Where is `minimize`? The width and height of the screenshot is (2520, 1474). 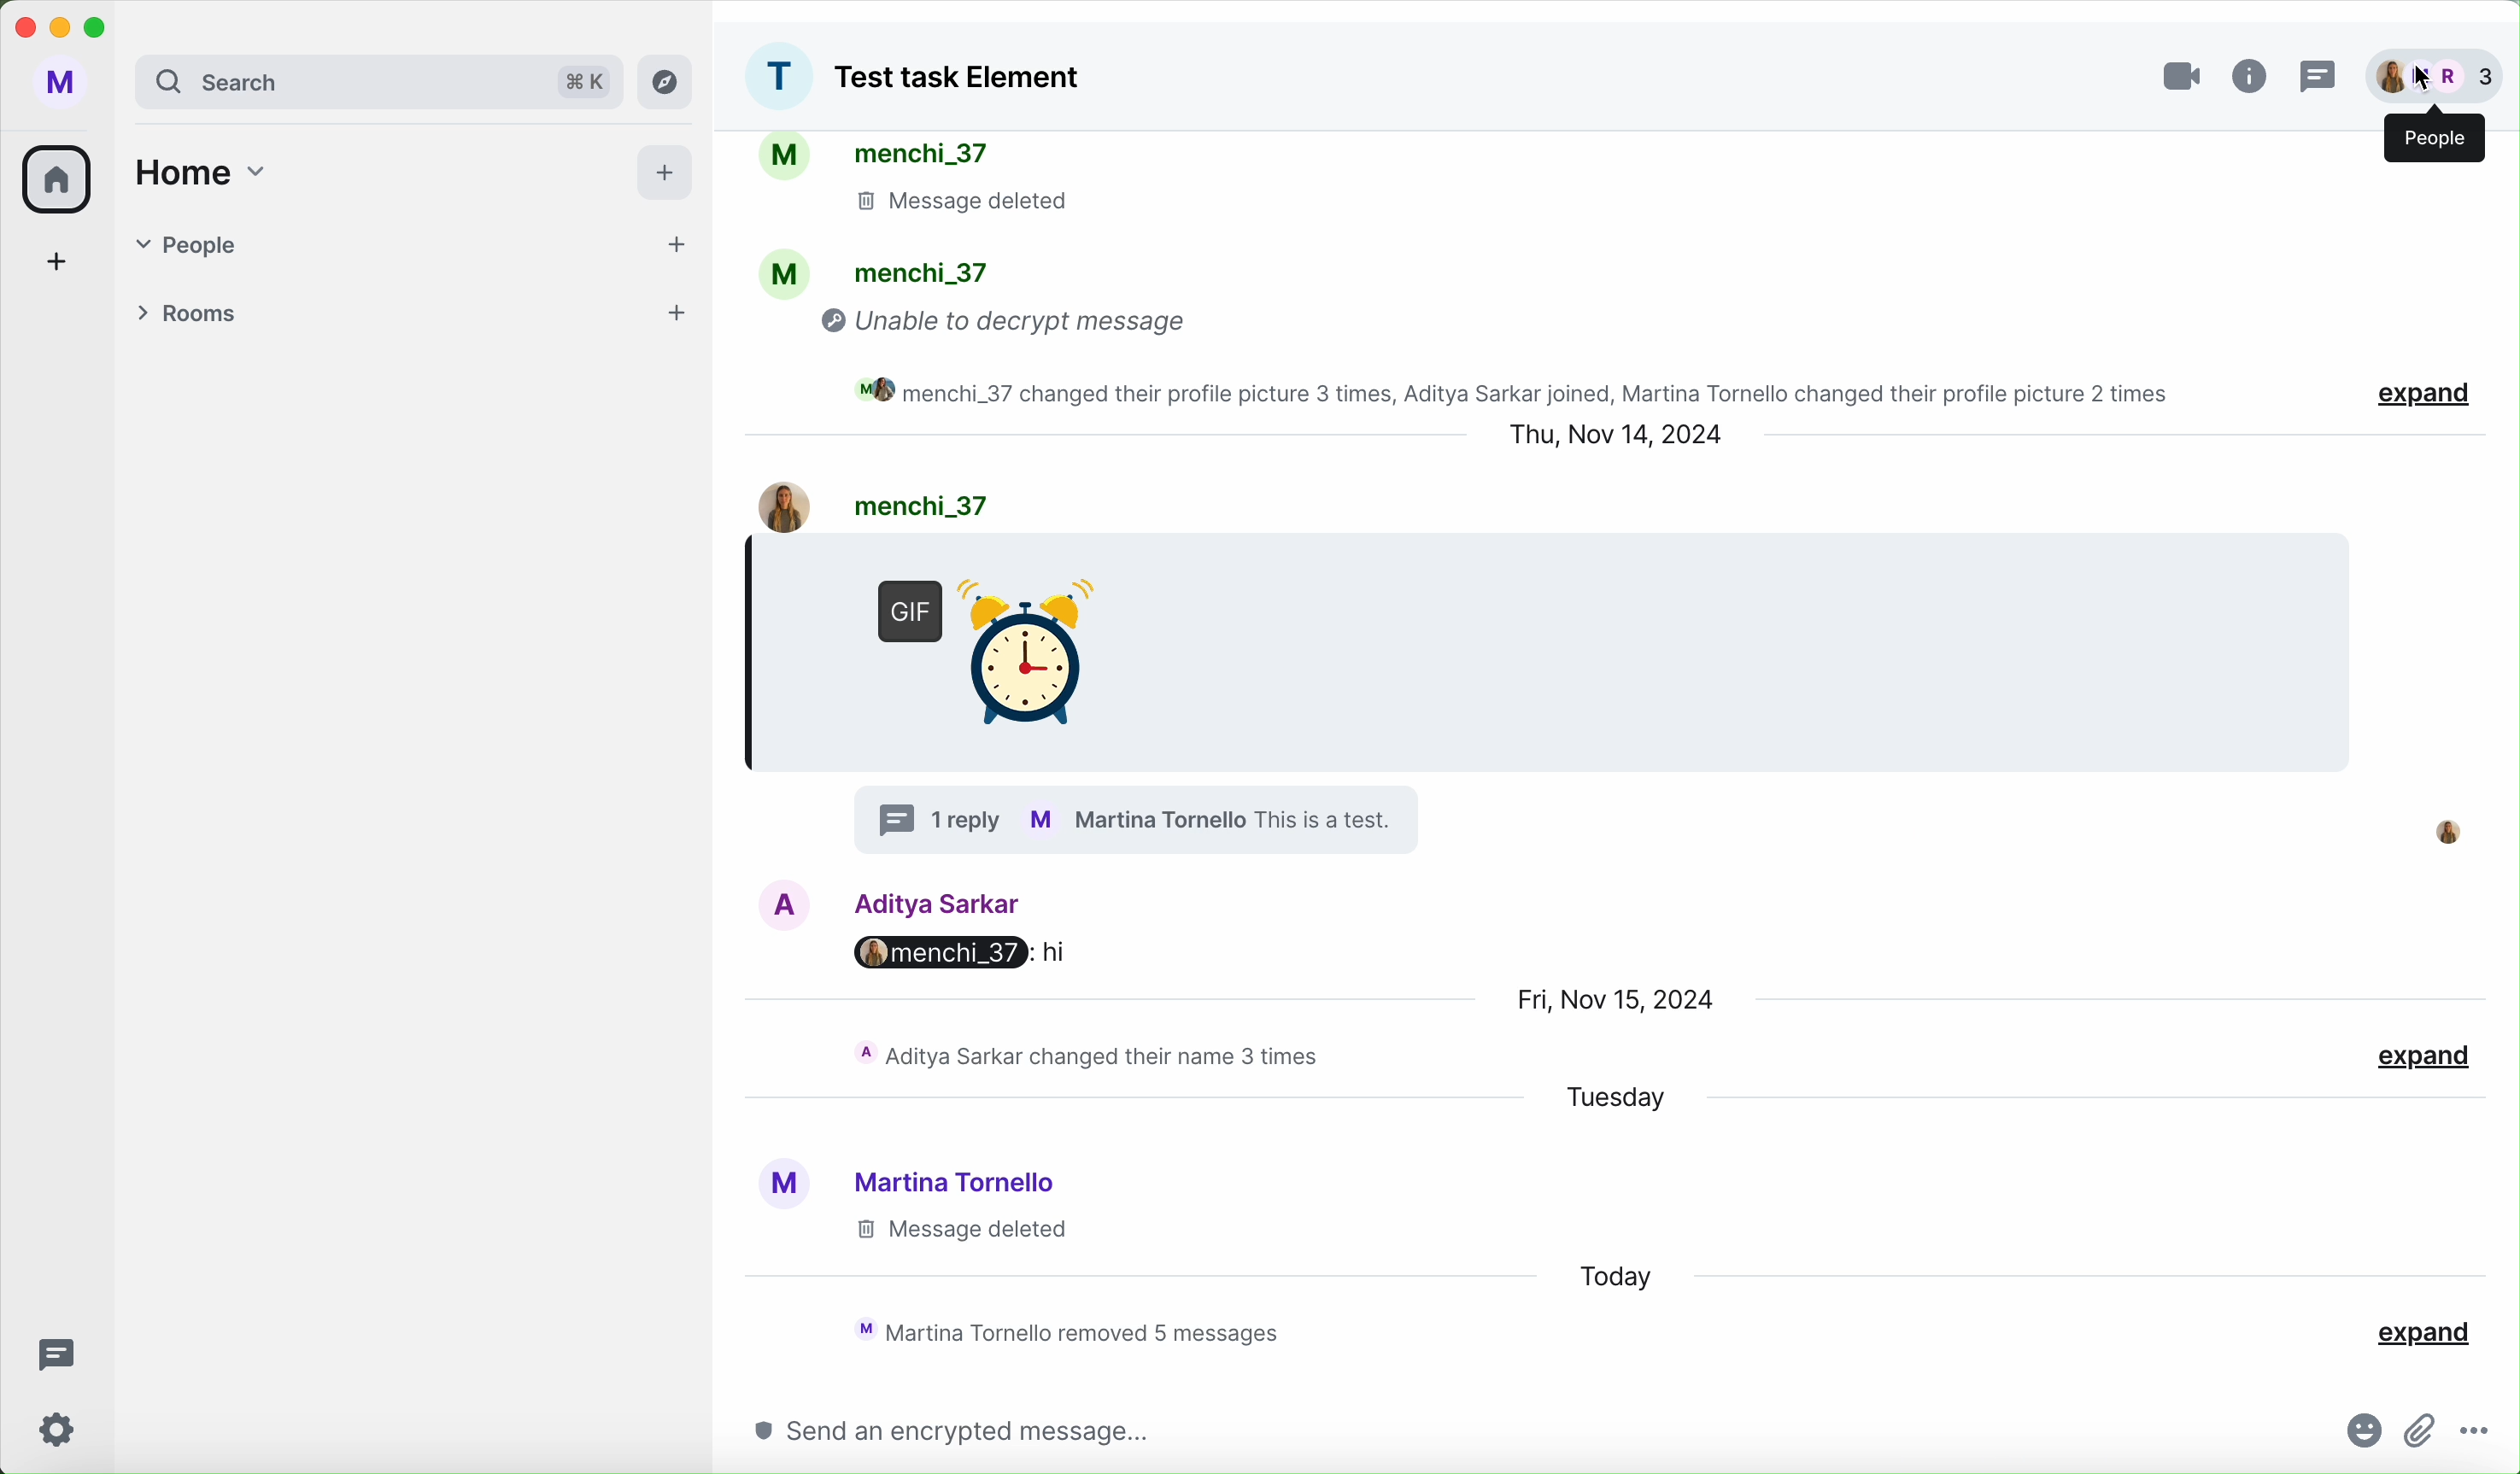 minimize is located at coordinates (60, 30).